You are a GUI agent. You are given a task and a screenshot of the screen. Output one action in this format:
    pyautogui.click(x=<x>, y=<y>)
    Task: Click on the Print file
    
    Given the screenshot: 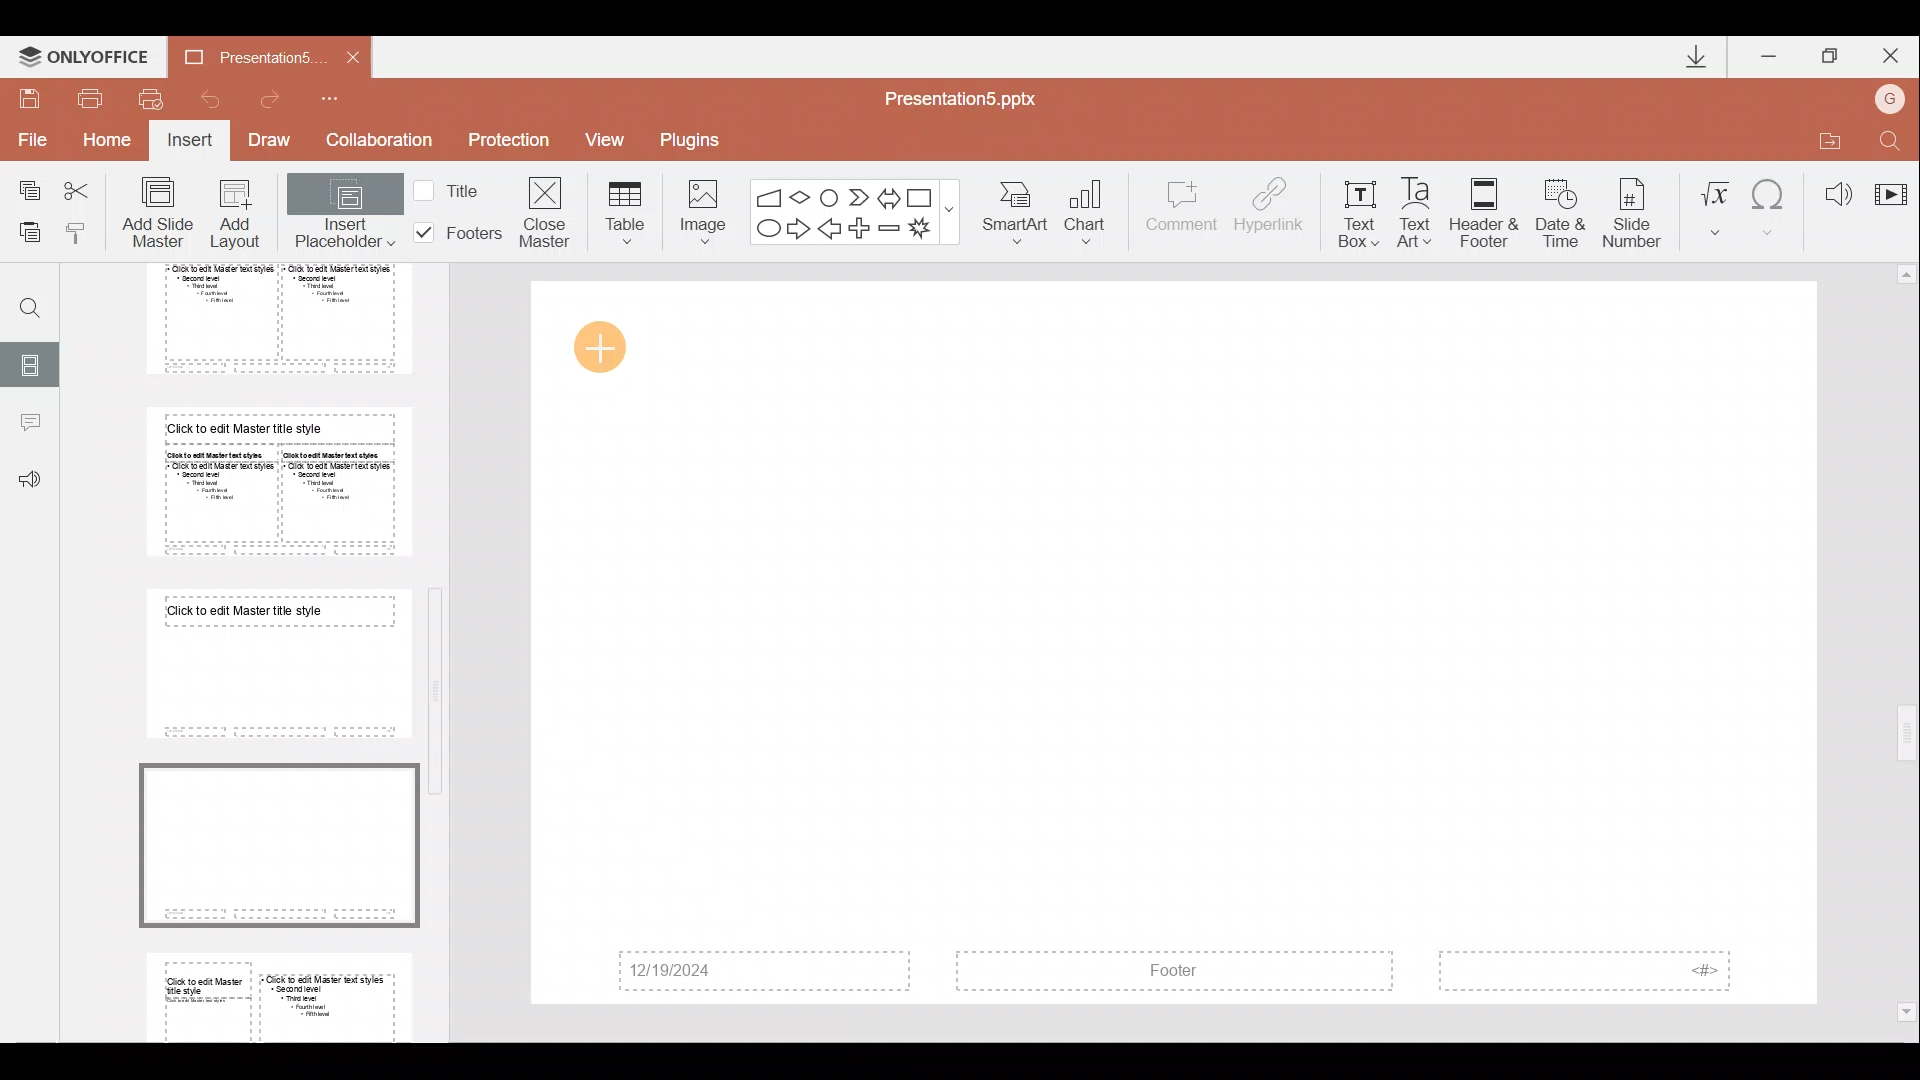 What is the action you would take?
    pyautogui.click(x=91, y=97)
    